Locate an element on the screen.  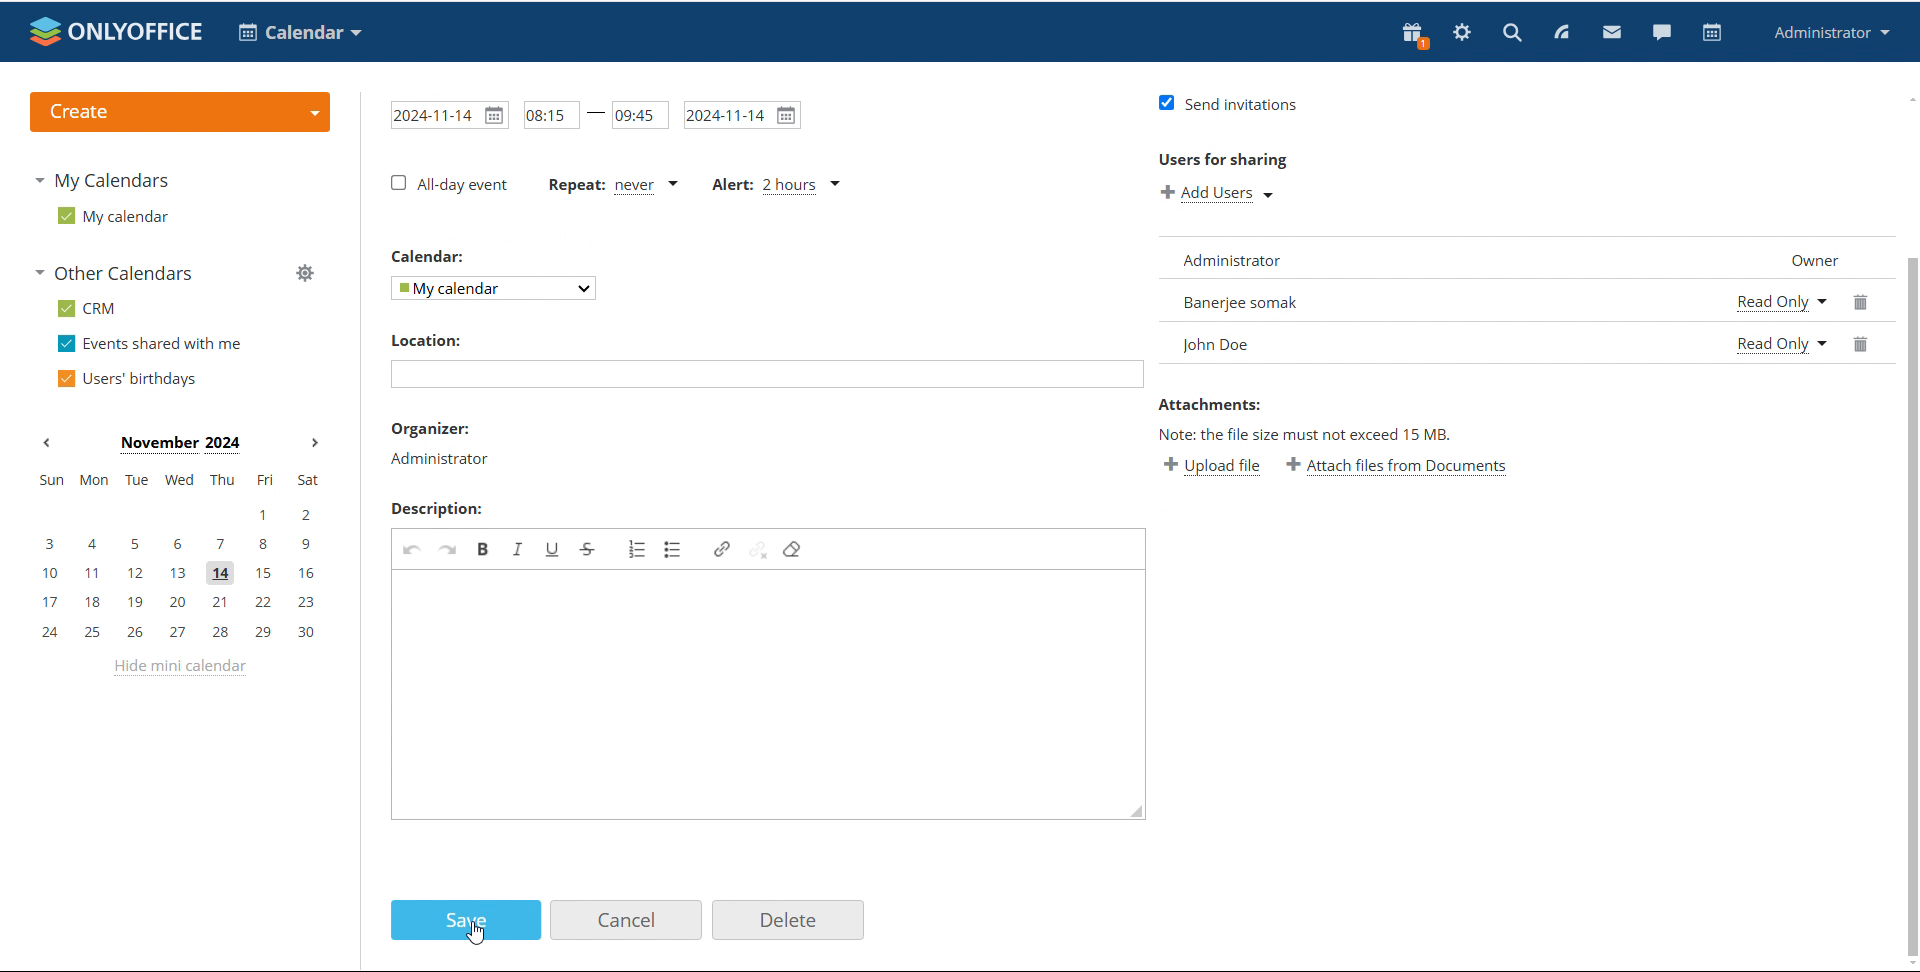
upload file is located at coordinates (1208, 468).